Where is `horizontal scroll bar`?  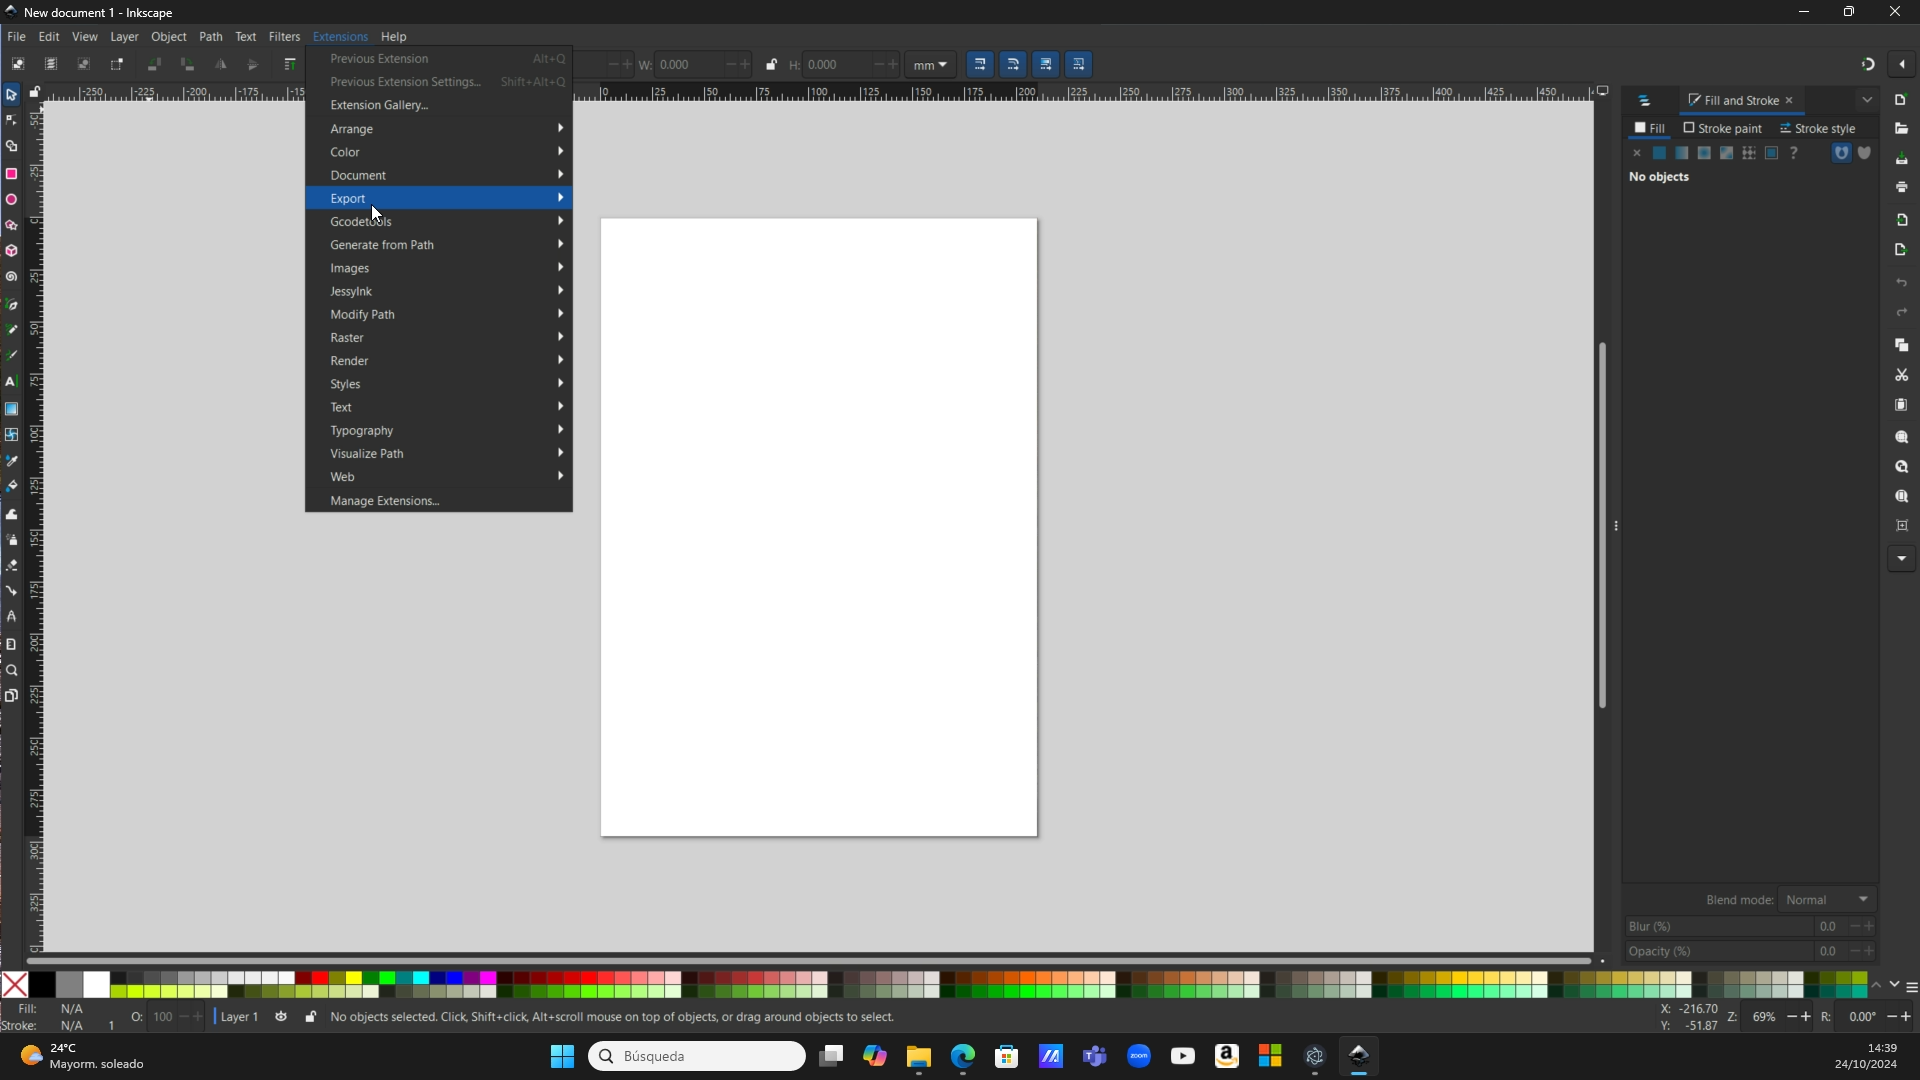
horizontal scroll bar is located at coordinates (814, 957).